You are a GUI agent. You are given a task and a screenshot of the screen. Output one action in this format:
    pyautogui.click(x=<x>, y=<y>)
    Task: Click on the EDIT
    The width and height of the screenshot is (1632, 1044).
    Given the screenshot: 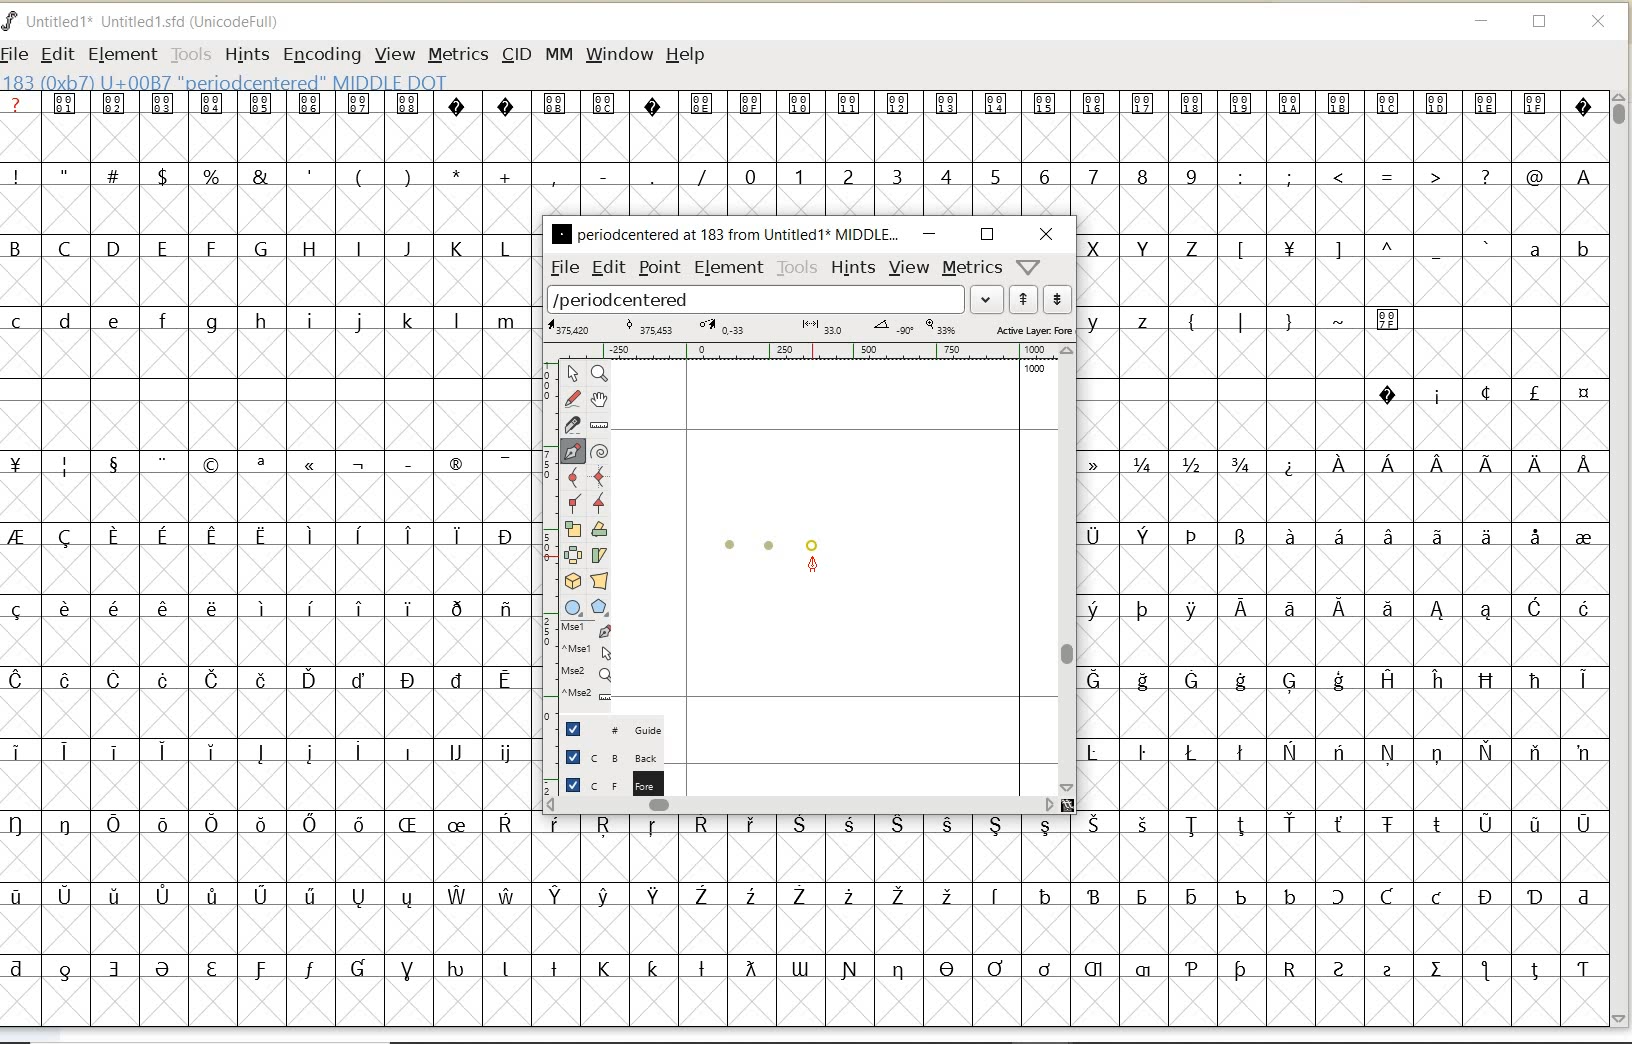 What is the action you would take?
    pyautogui.click(x=57, y=56)
    